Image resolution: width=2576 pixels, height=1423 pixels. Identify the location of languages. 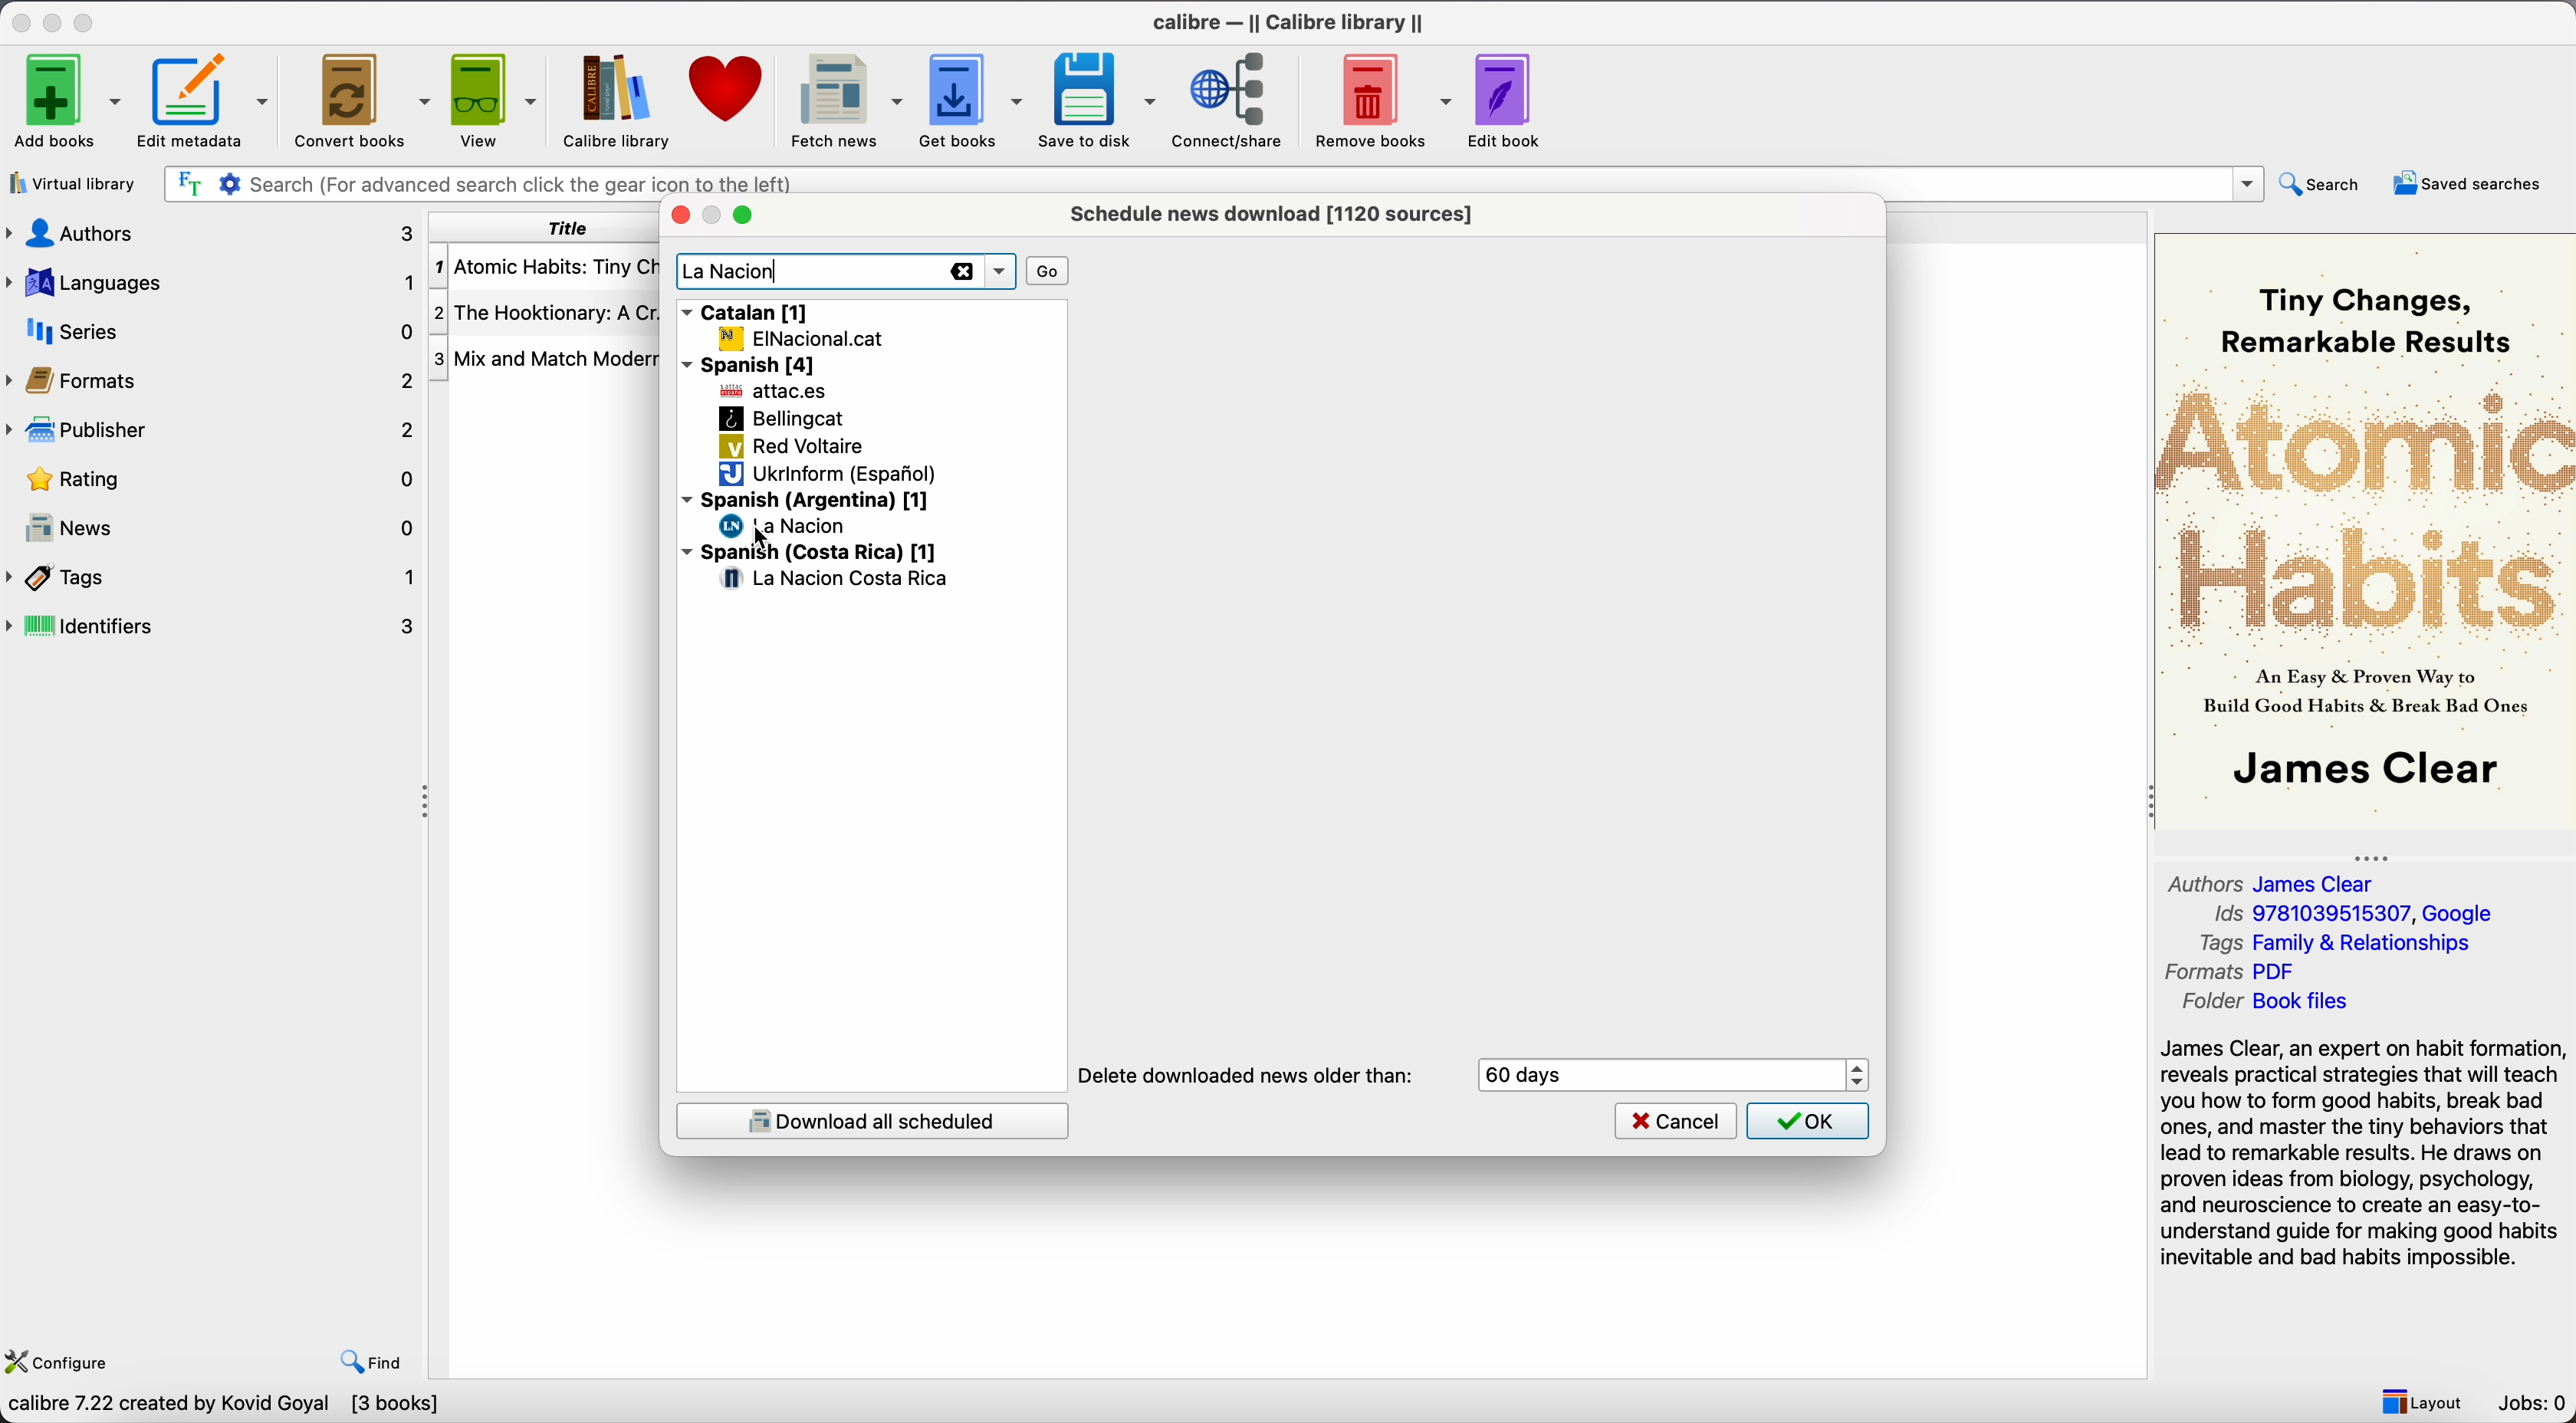
(213, 283).